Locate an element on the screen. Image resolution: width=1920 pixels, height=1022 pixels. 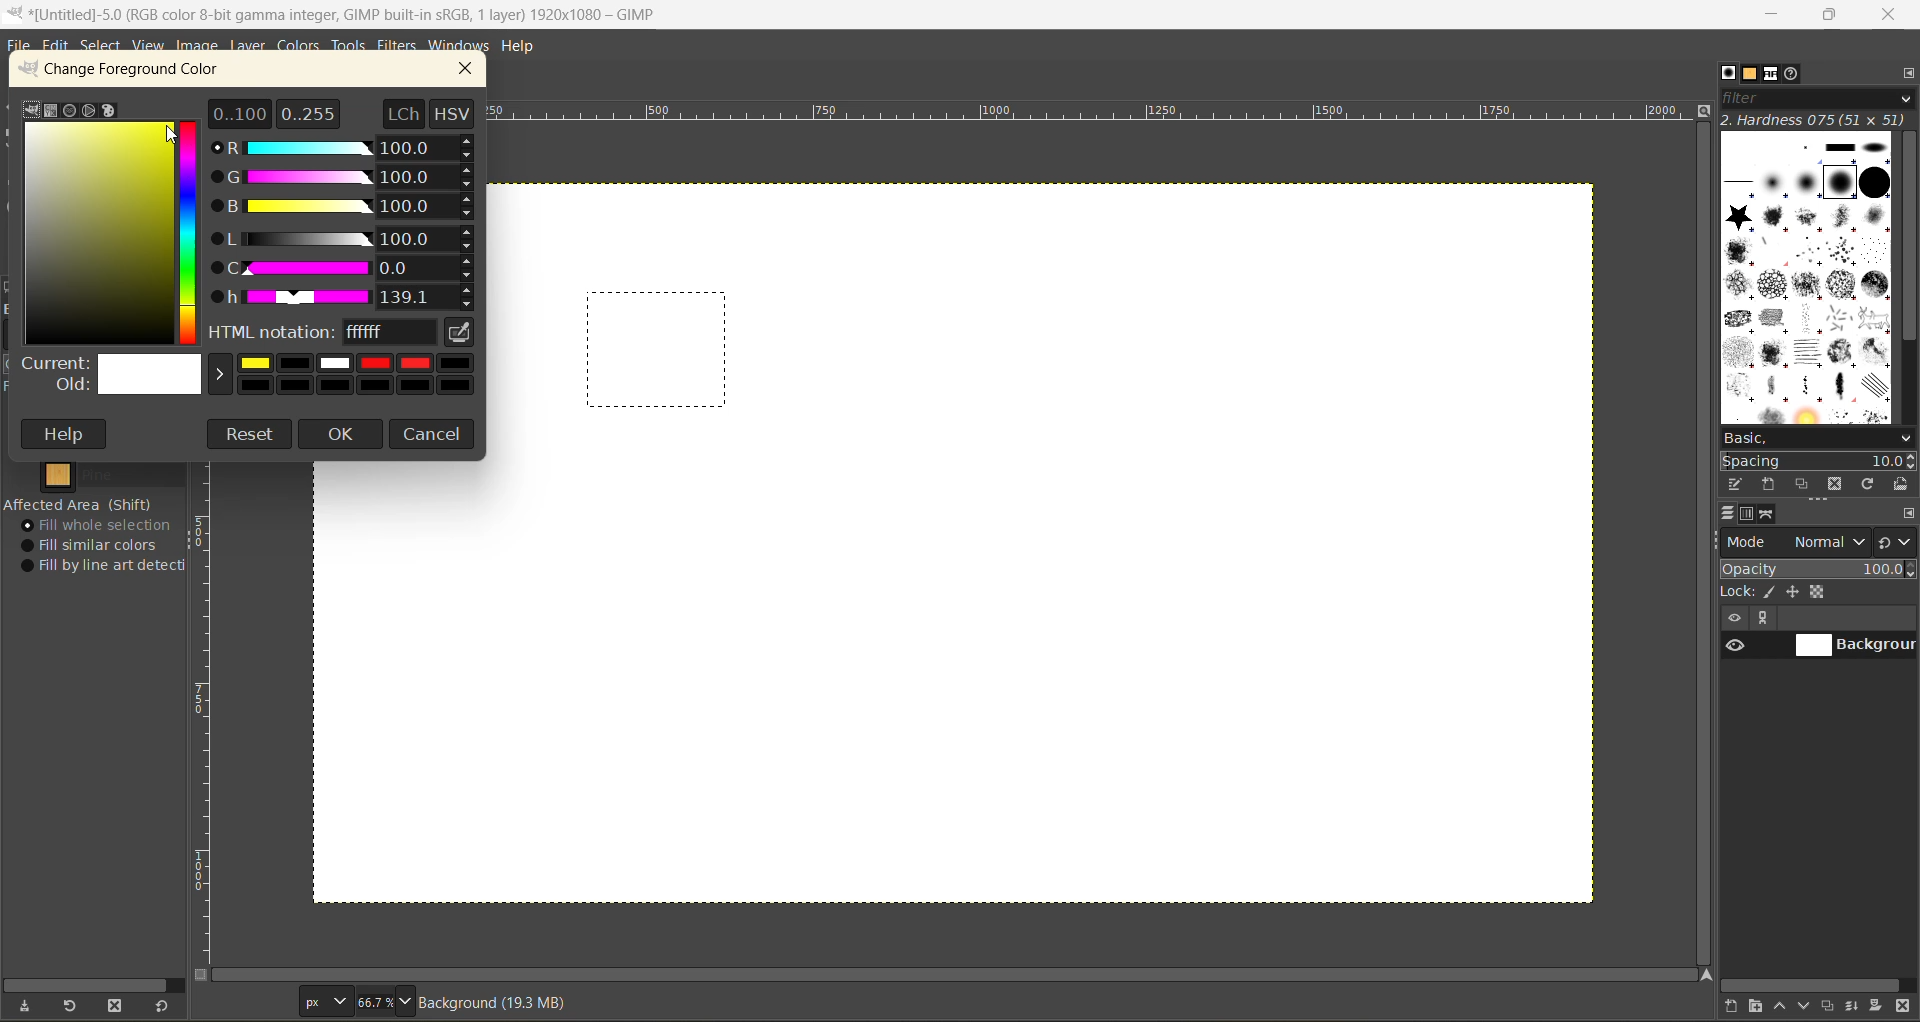
minimize is located at coordinates (1775, 13).